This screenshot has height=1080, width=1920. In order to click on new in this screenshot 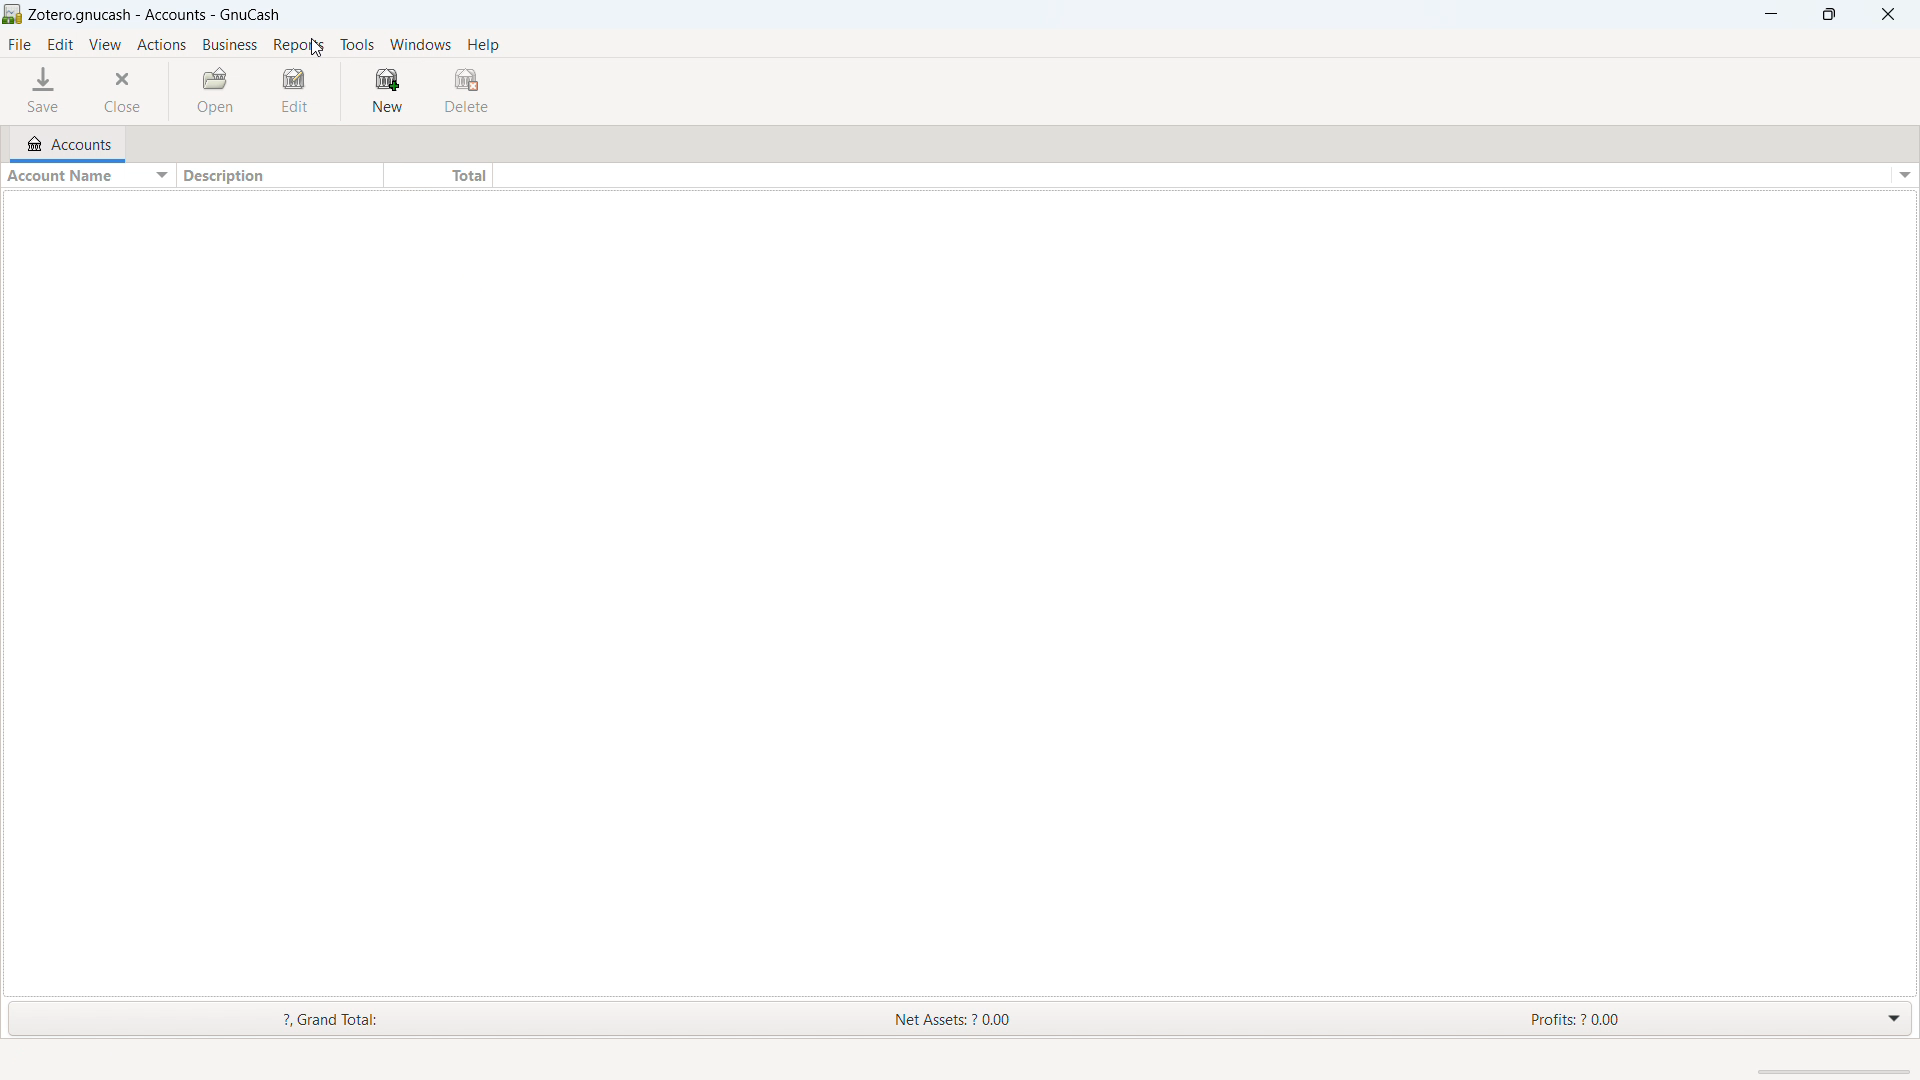, I will do `click(388, 91)`.